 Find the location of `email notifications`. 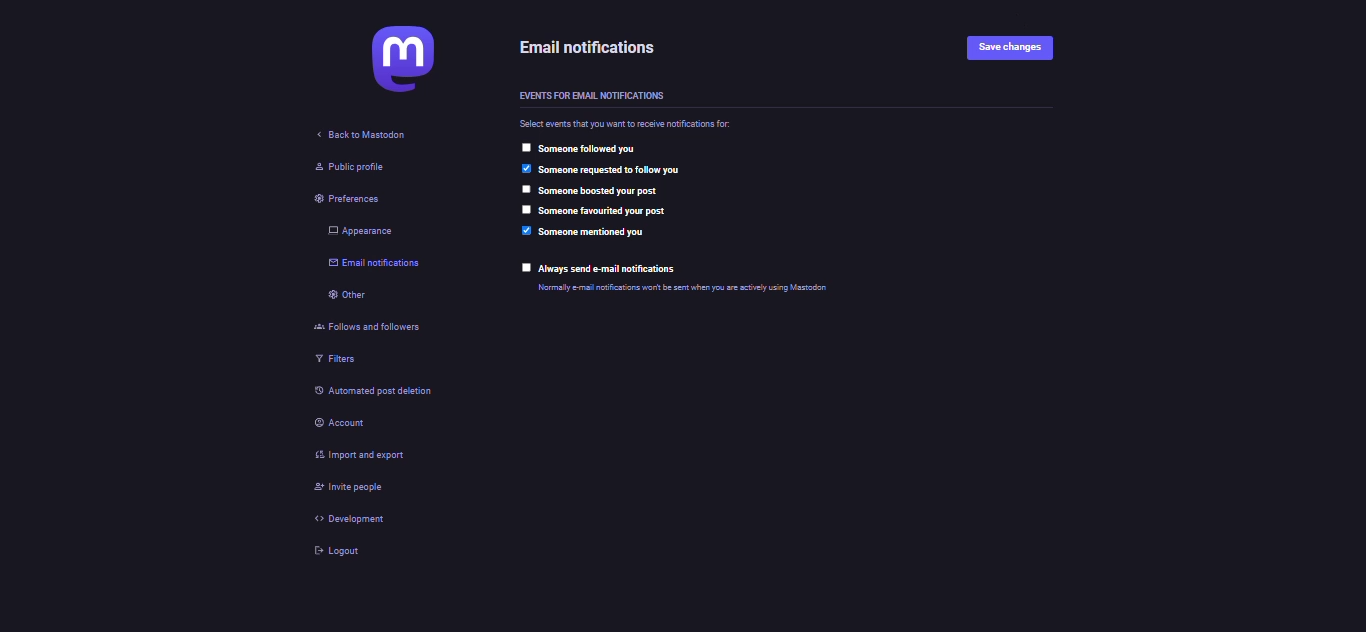

email notifications is located at coordinates (588, 47).